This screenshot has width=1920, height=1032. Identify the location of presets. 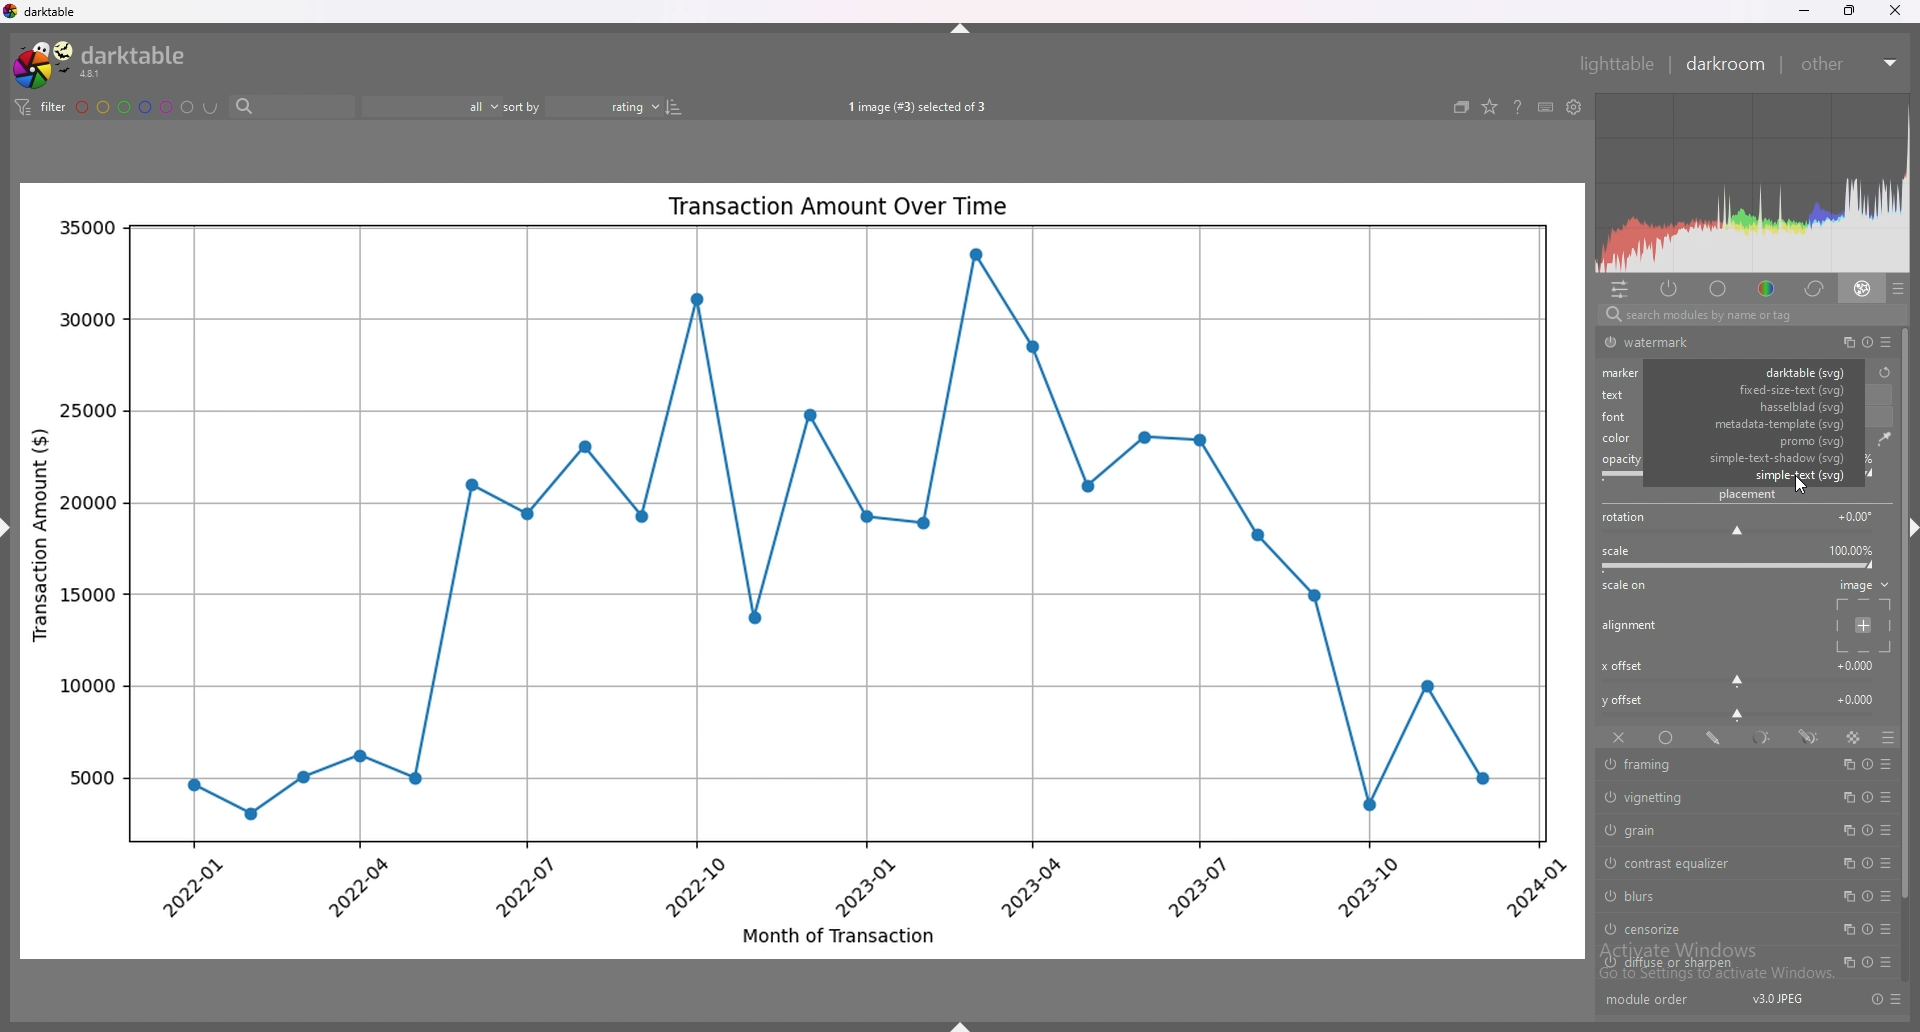
(1883, 962).